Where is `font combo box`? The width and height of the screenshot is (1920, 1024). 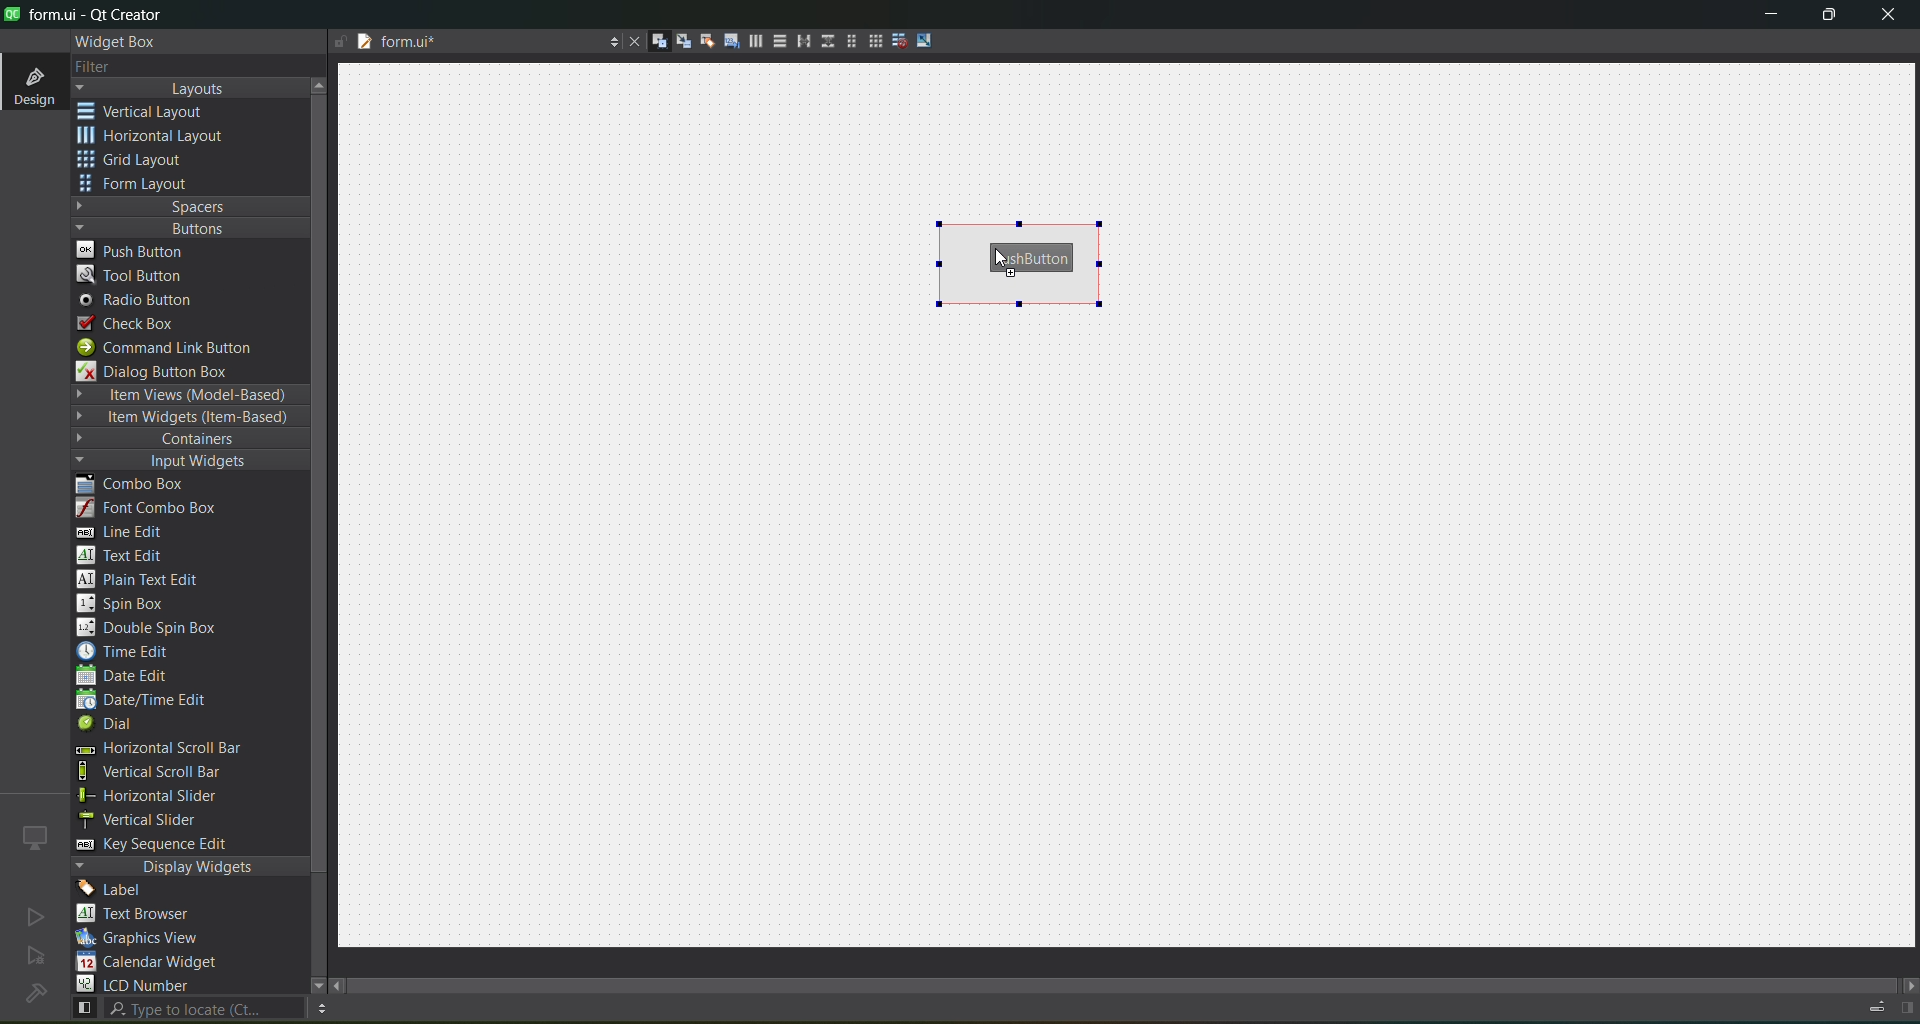
font combo box is located at coordinates (154, 509).